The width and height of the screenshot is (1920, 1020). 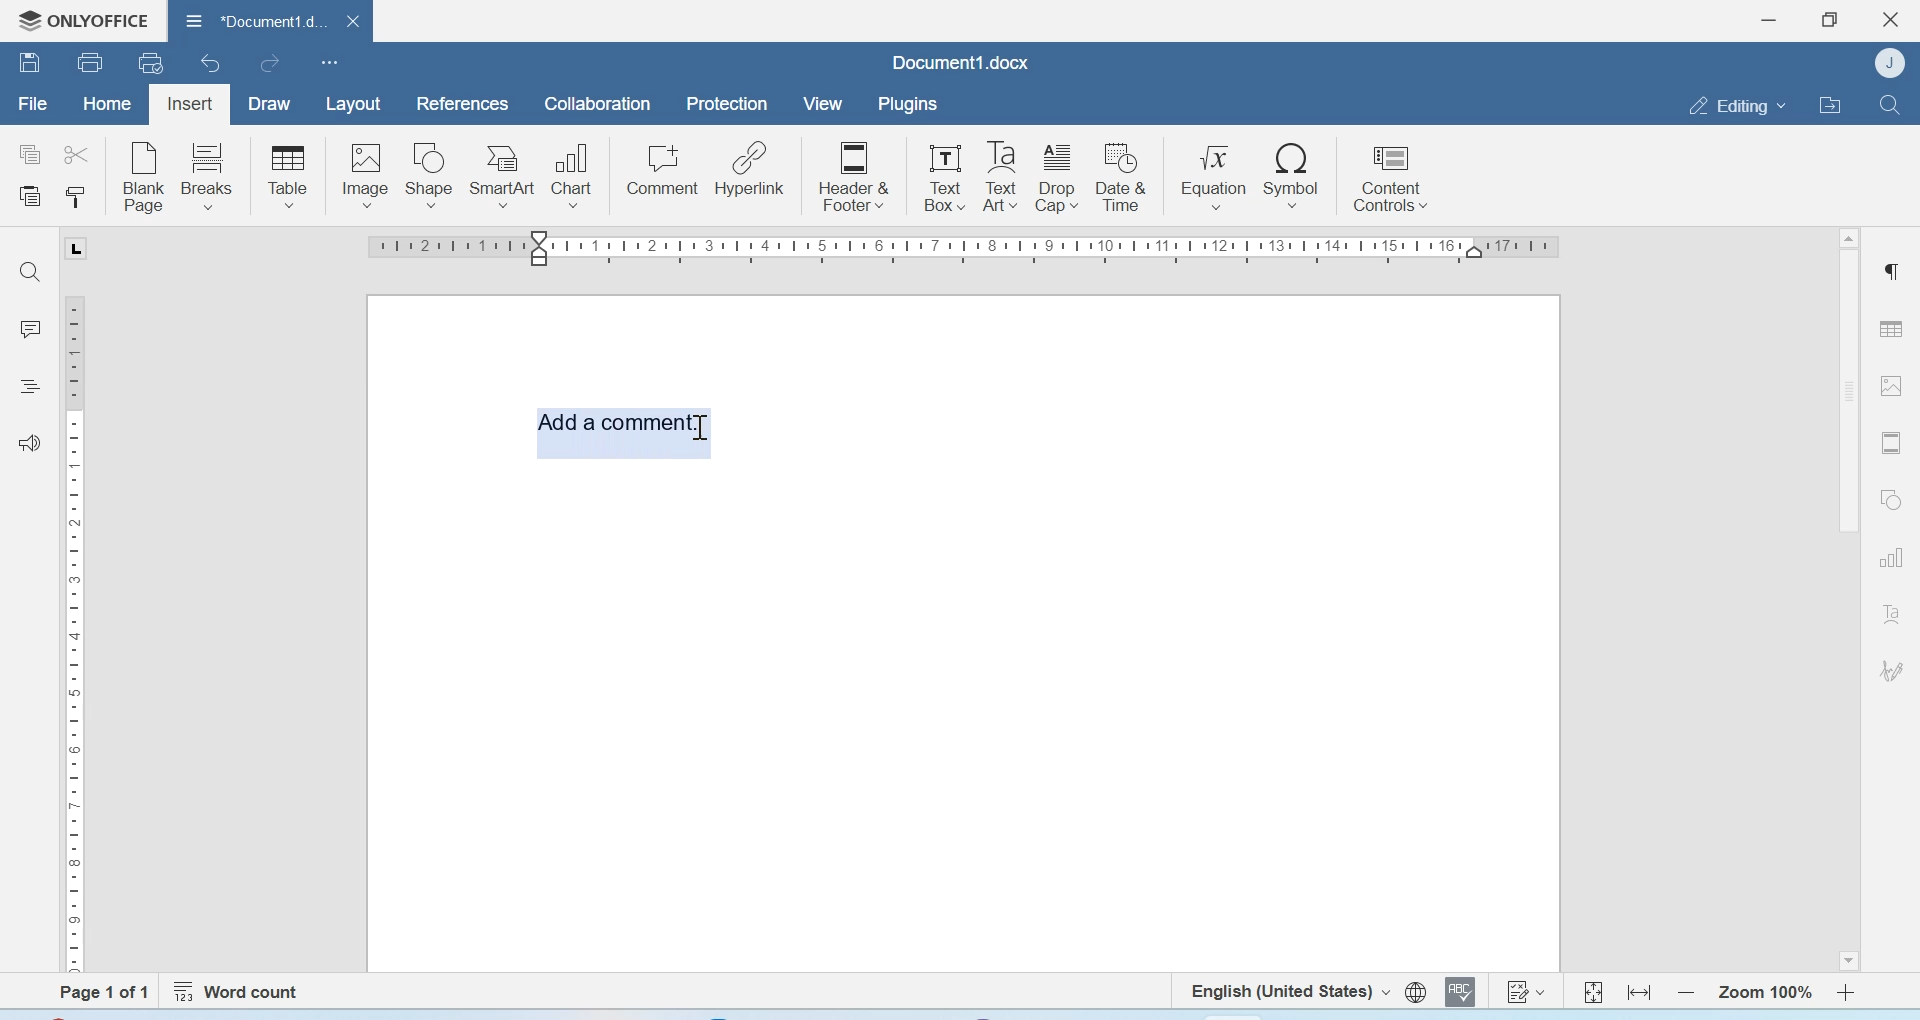 I want to click on Word count, so click(x=240, y=992).